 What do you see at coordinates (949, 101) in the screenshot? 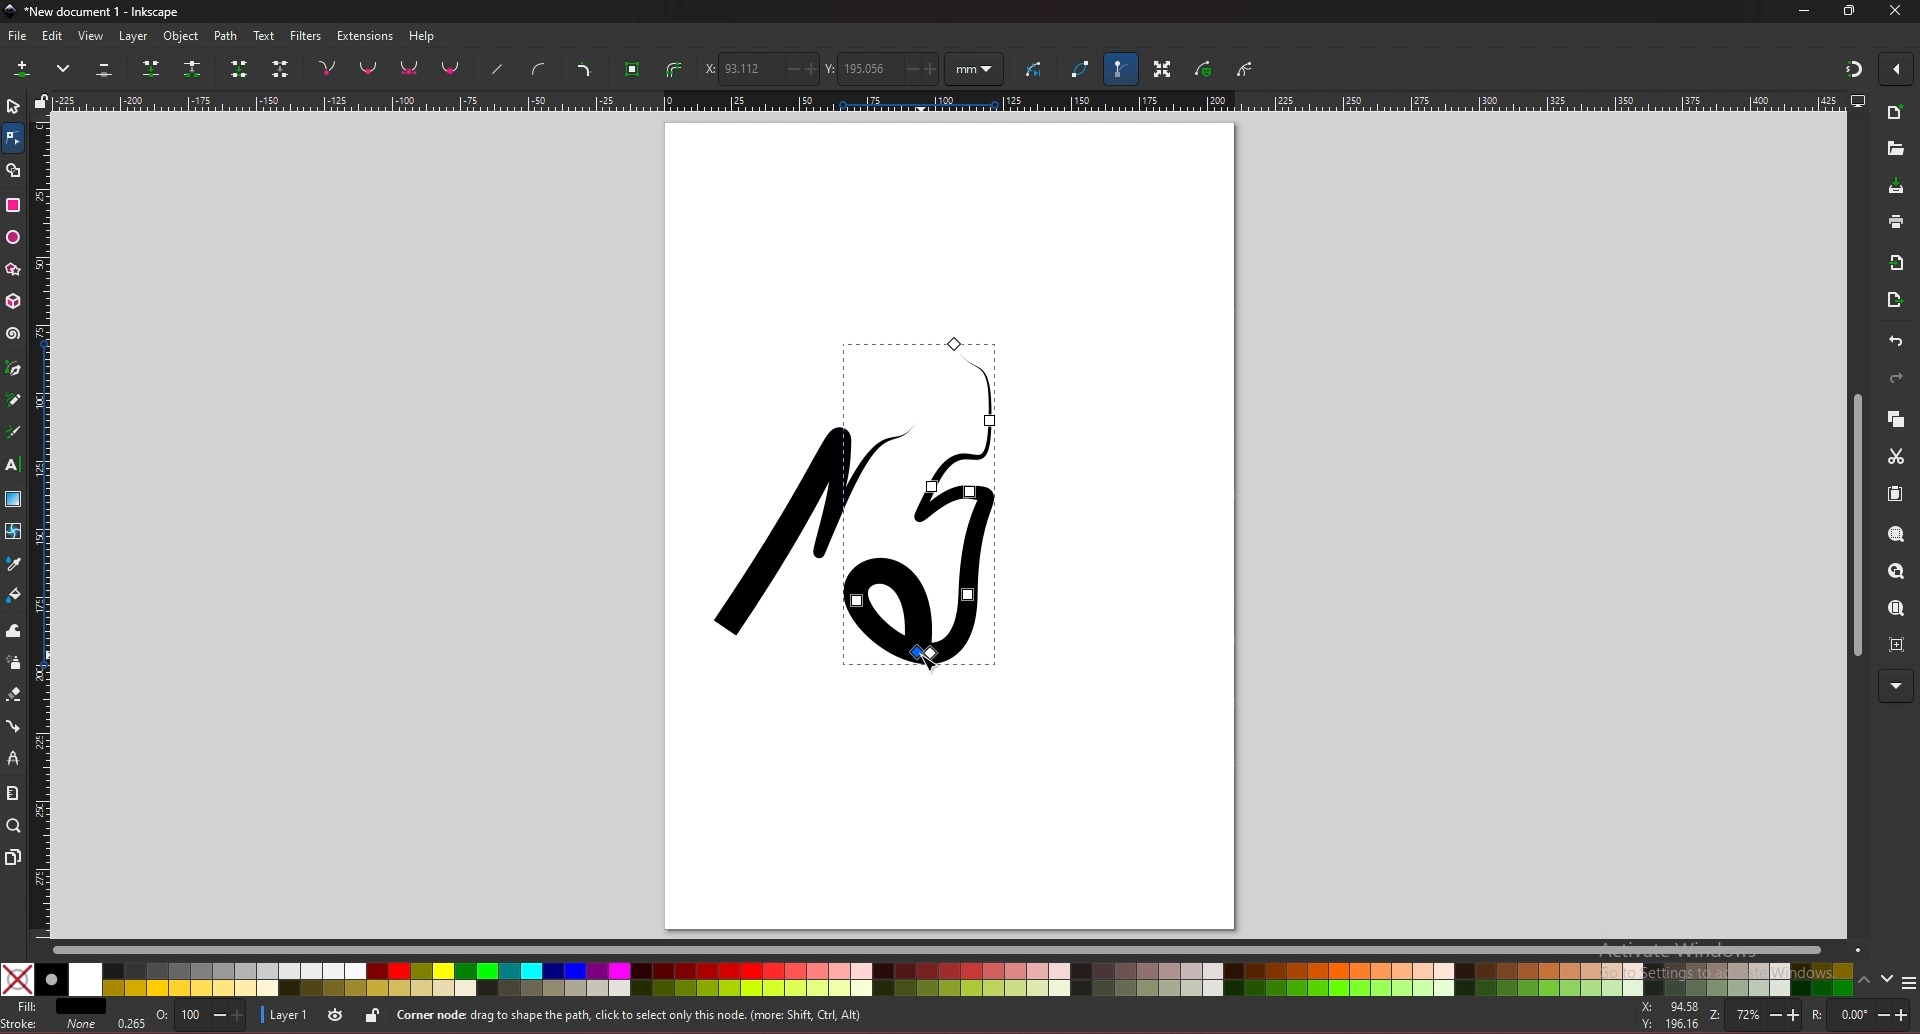
I see `horizontal scale` at bounding box center [949, 101].